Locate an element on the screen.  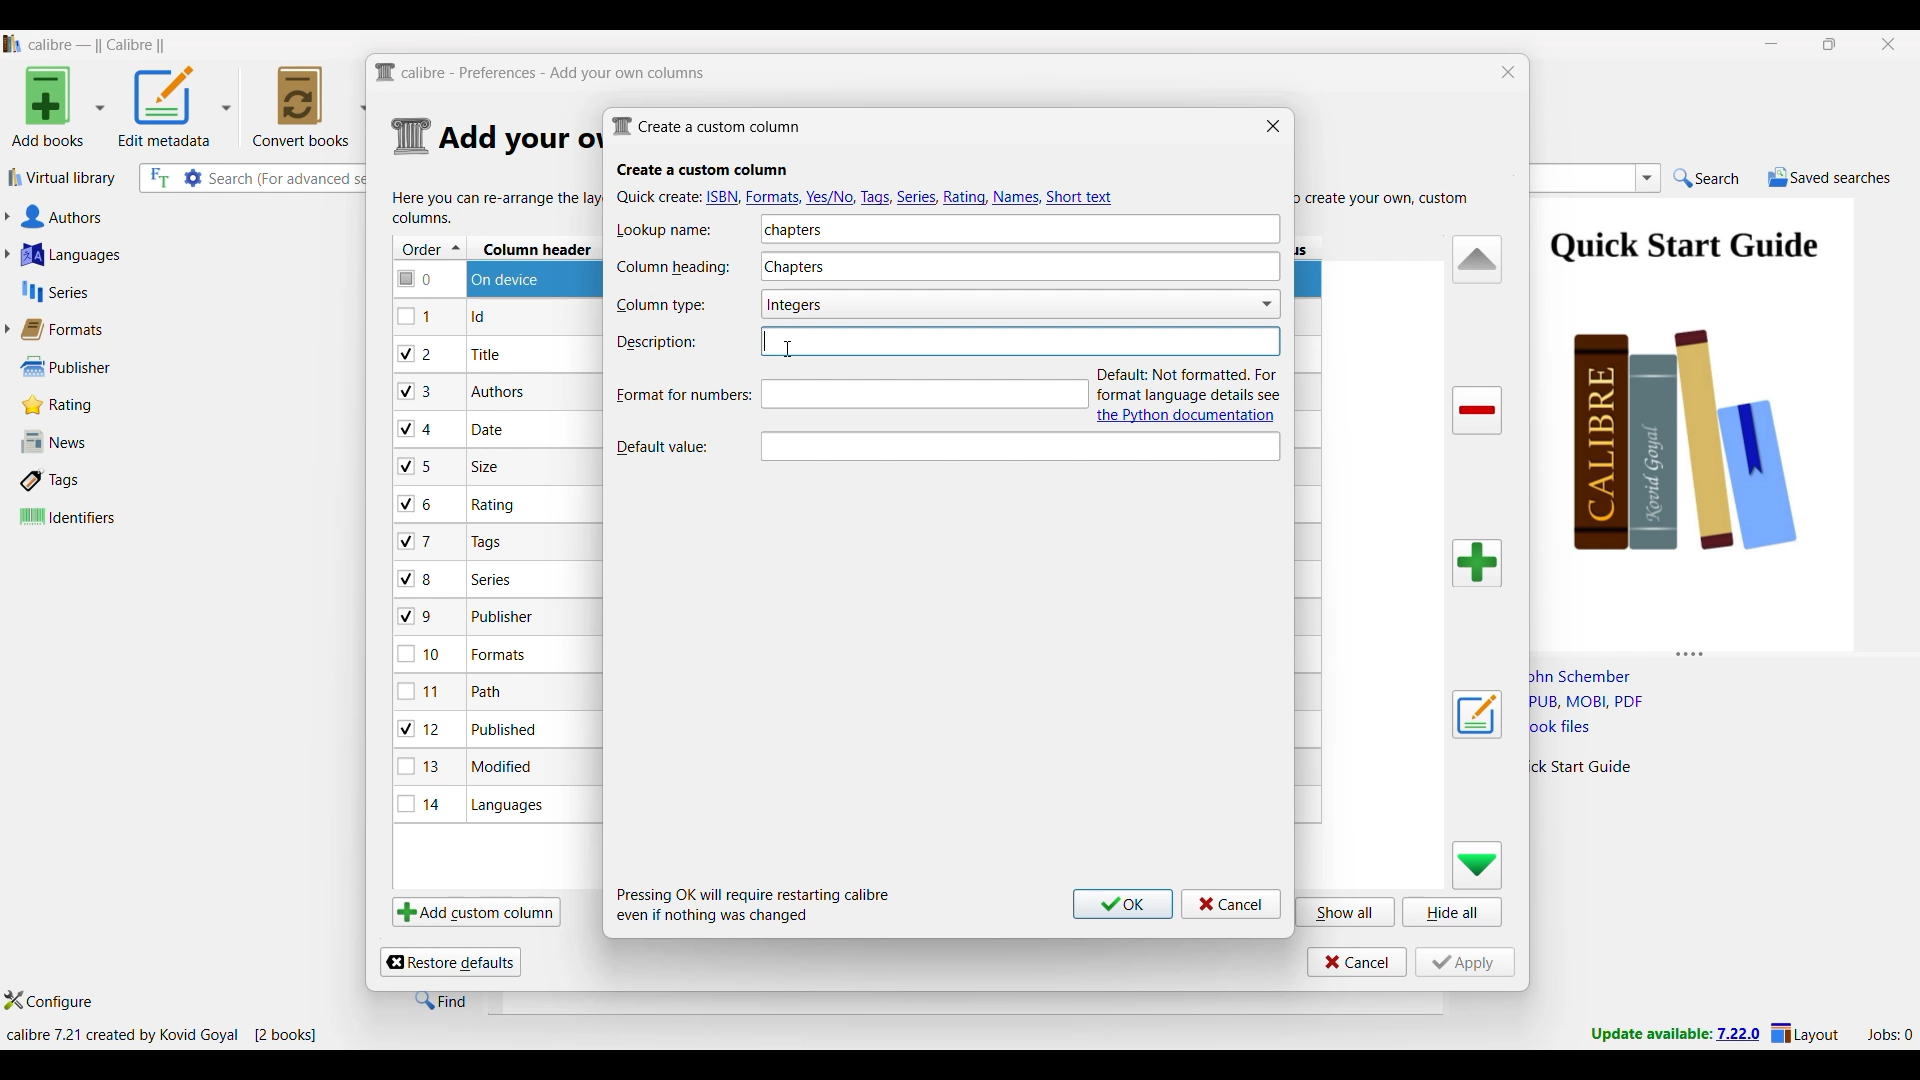
Edit settings of a user defined column is located at coordinates (1477, 715).